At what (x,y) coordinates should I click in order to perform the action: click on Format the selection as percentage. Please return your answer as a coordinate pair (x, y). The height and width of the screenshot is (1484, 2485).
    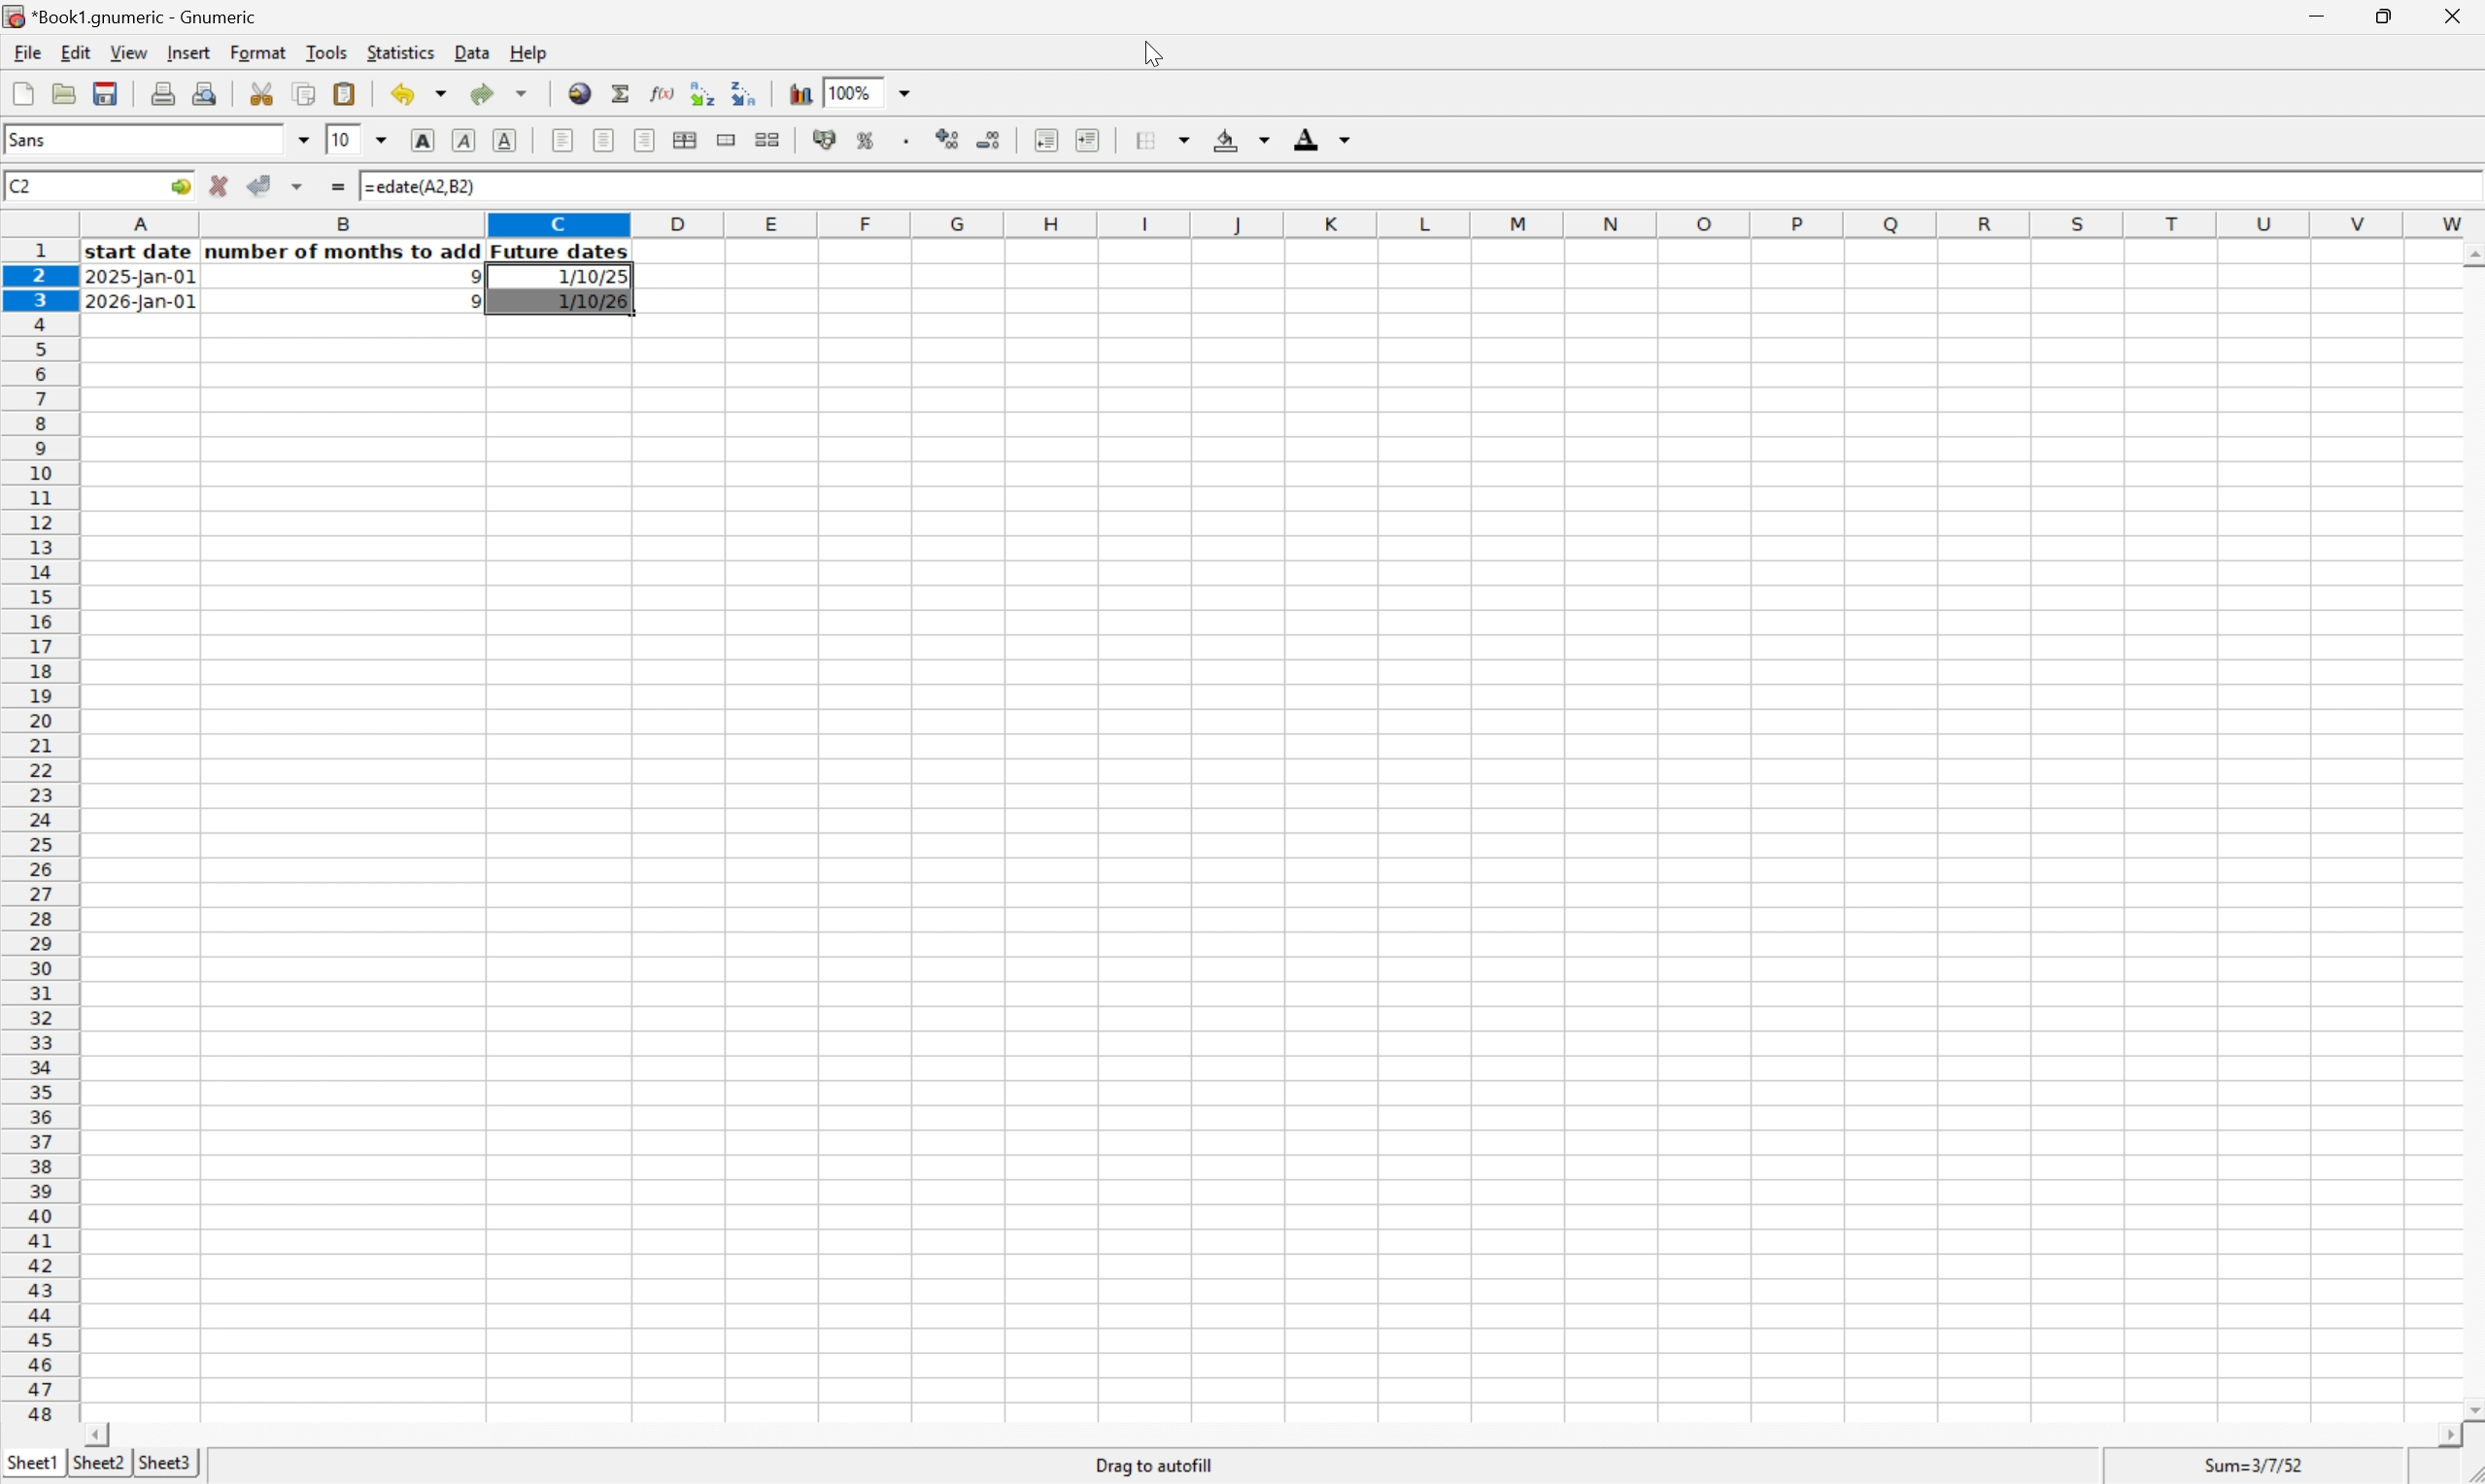
    Looking at the image, I should click on (868, 143).